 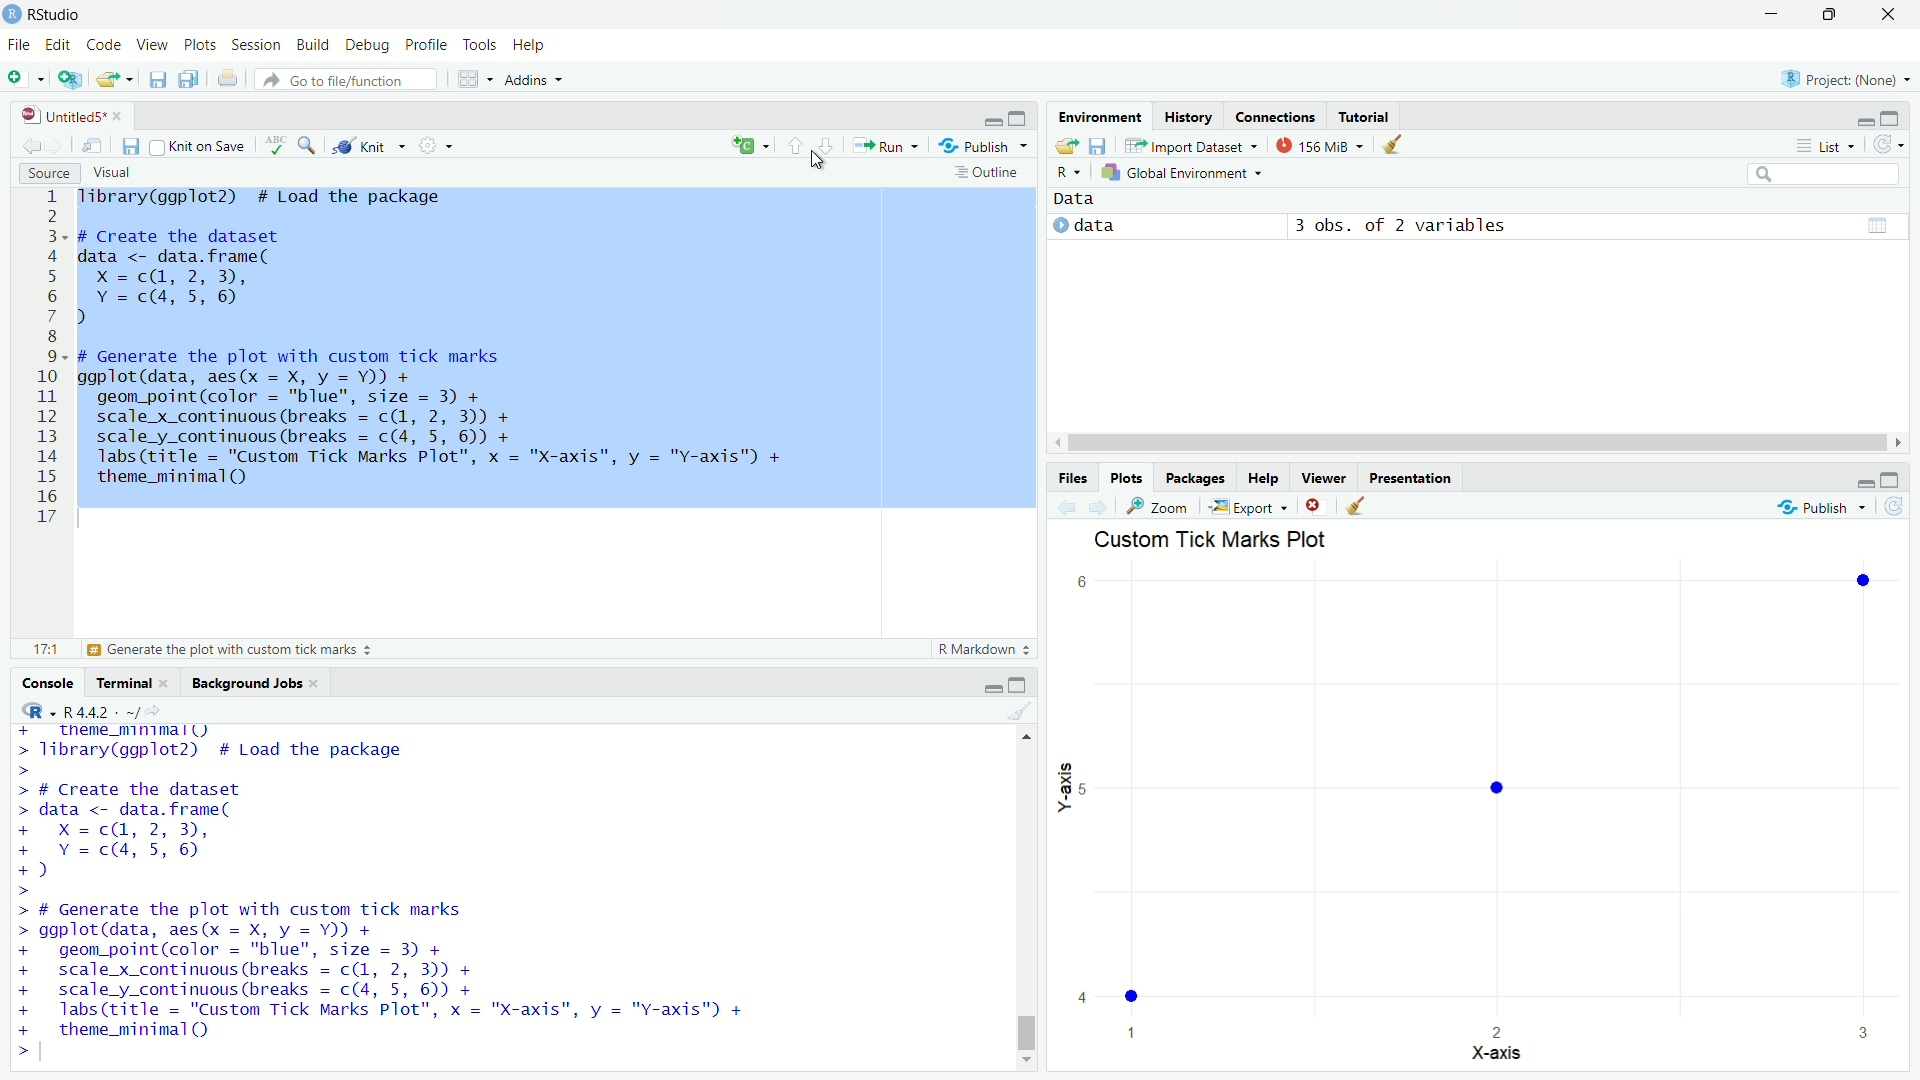 What do you see at coordinates (22, 144) in the screenshot?
I see `go back to the previous source location` at bounding box center [22, 144].